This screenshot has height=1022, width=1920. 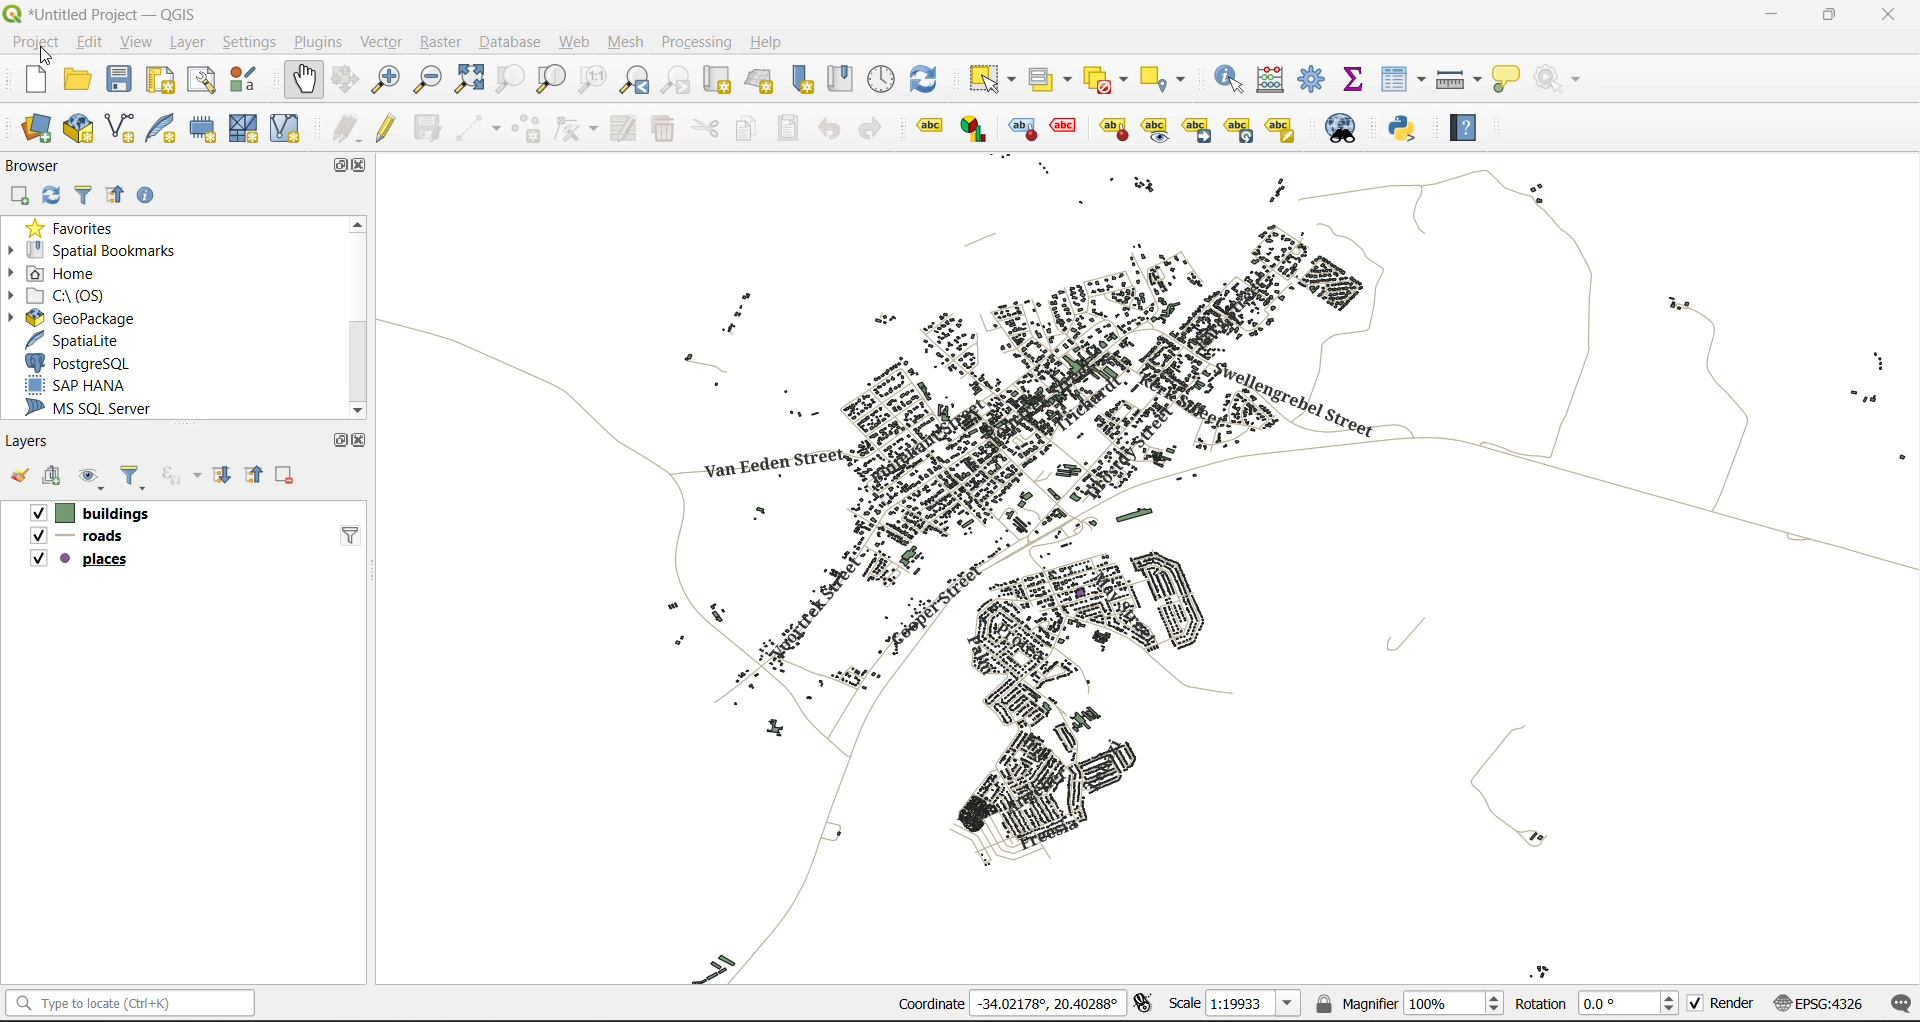 What do you see at coordinates (1409, 1001) in the screenshot?
I see `magnifier` at bounding box center [1409, 1001].